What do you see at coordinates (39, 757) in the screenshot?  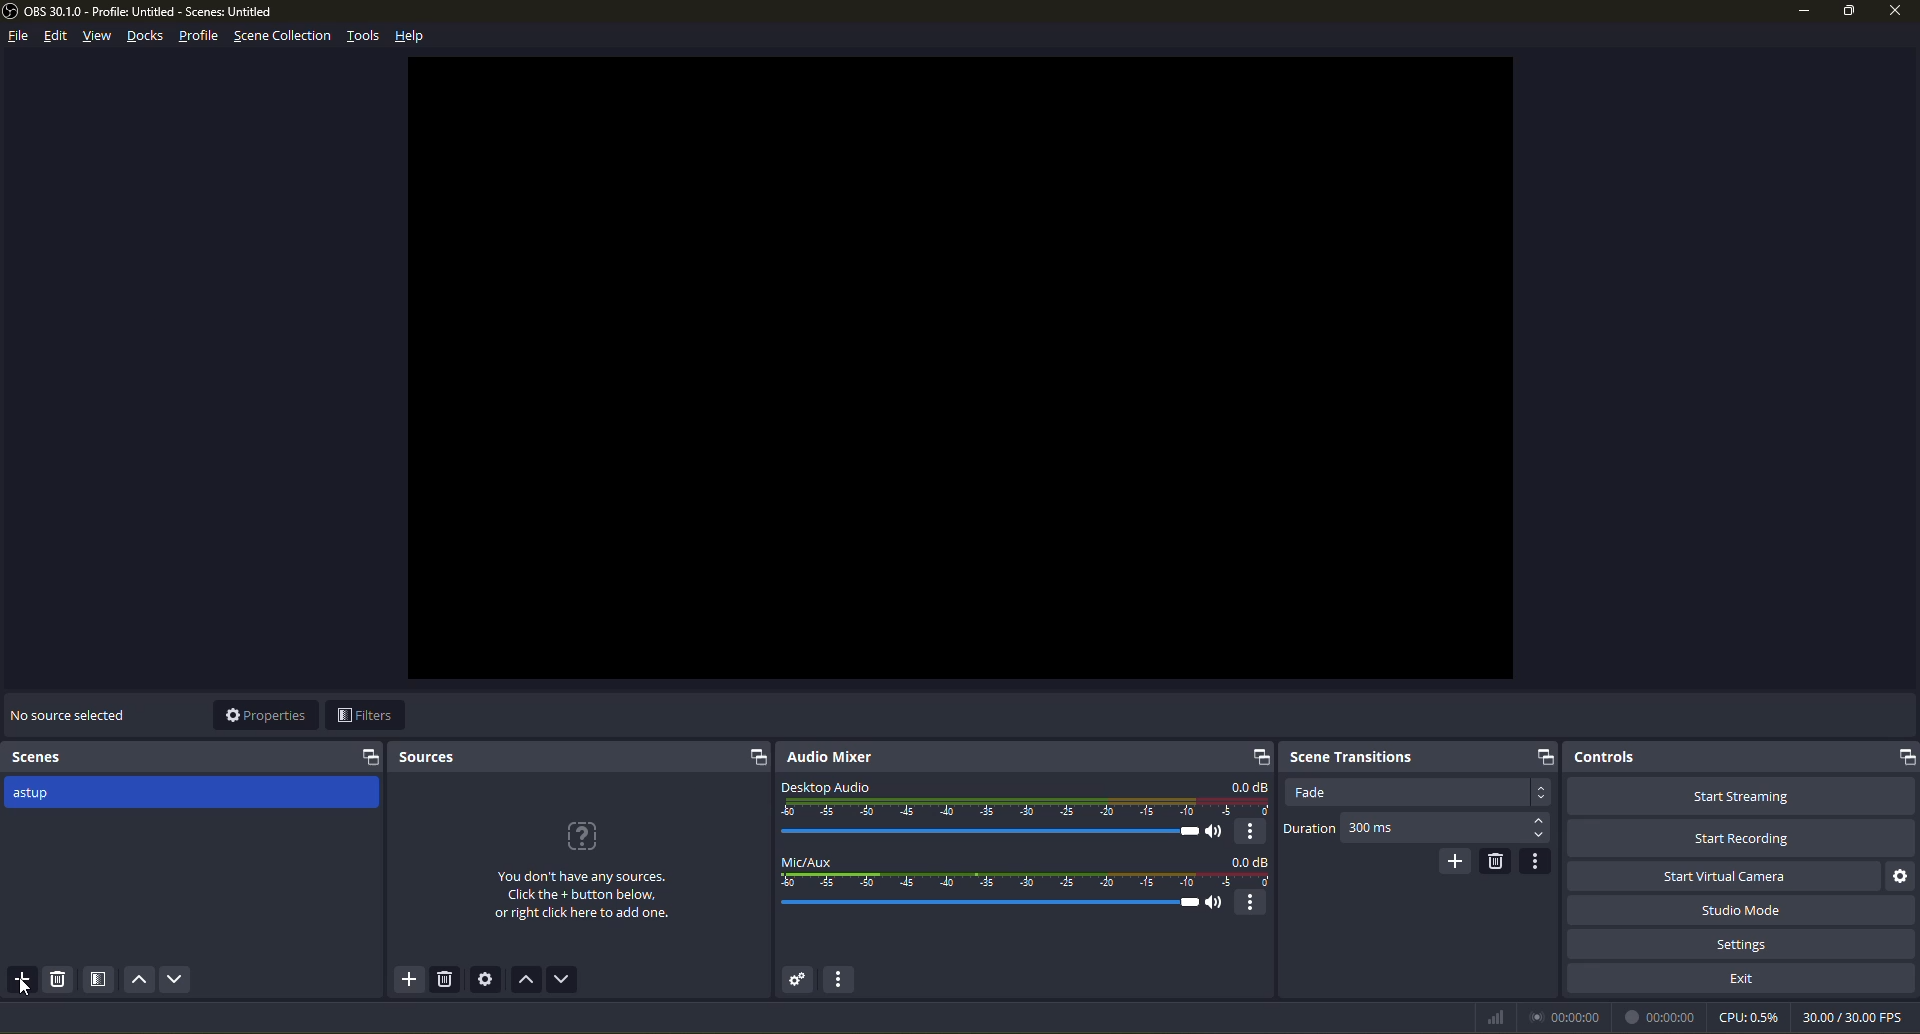 I see `scenes` at bounding box center [39, 757].